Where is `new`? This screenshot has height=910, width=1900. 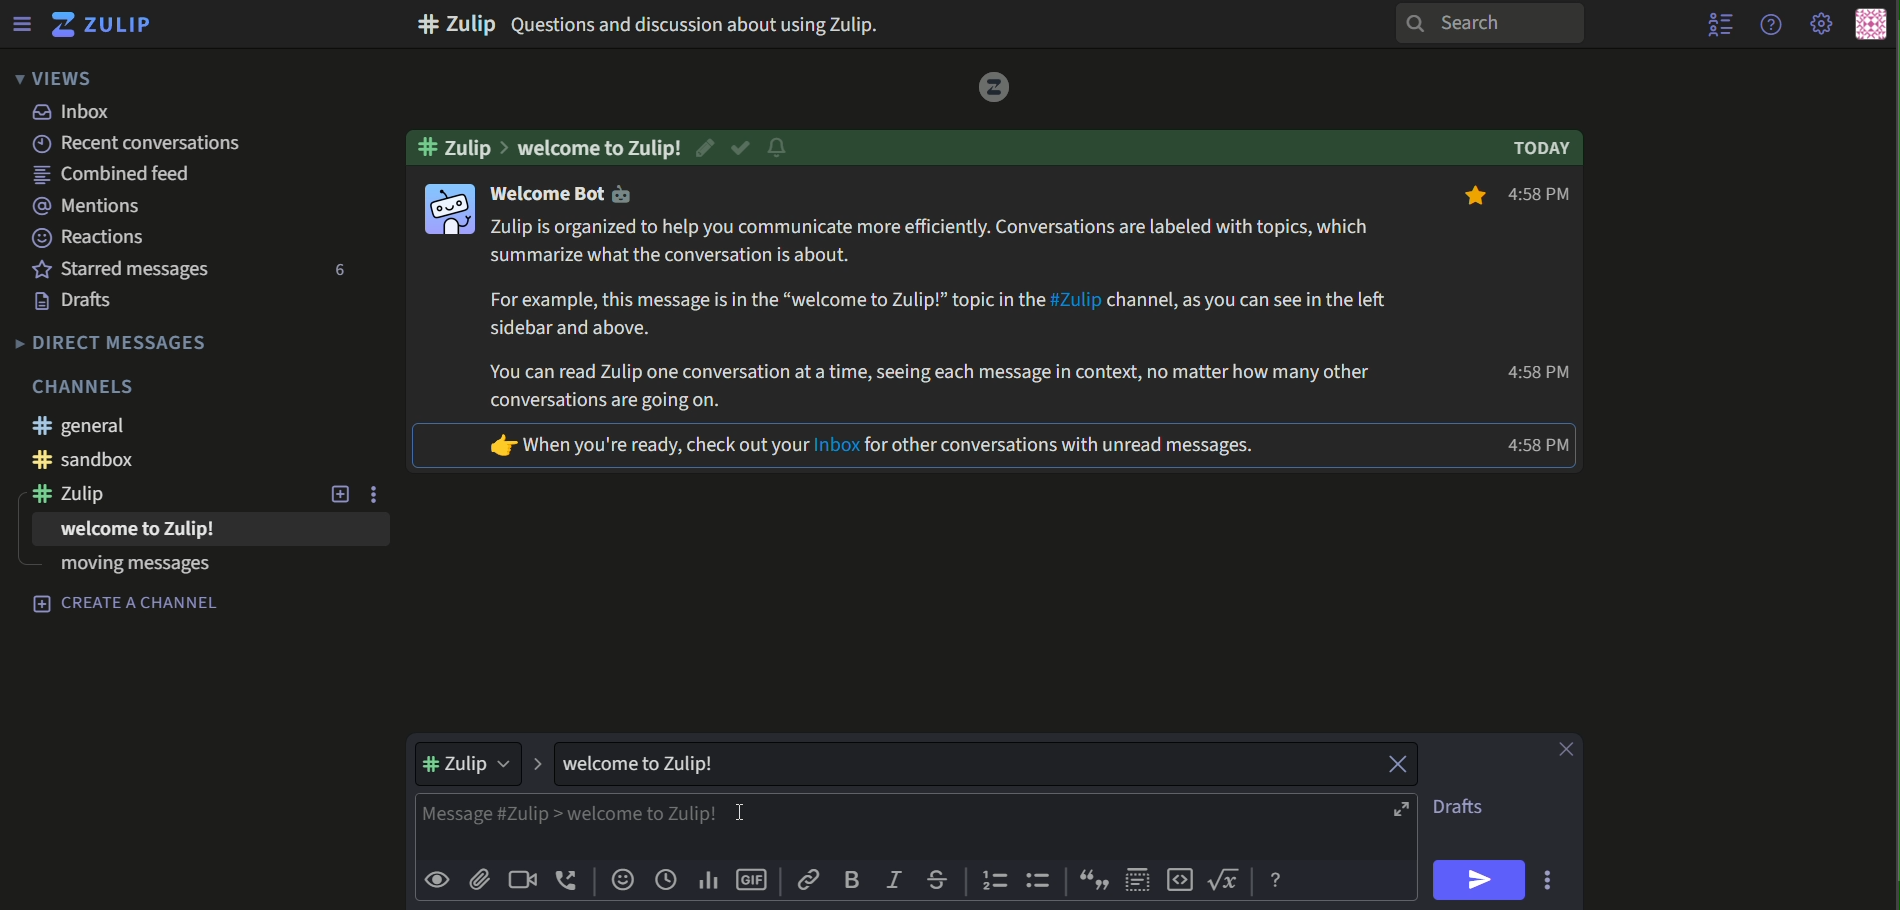 new is located at coordinates (340, 495).